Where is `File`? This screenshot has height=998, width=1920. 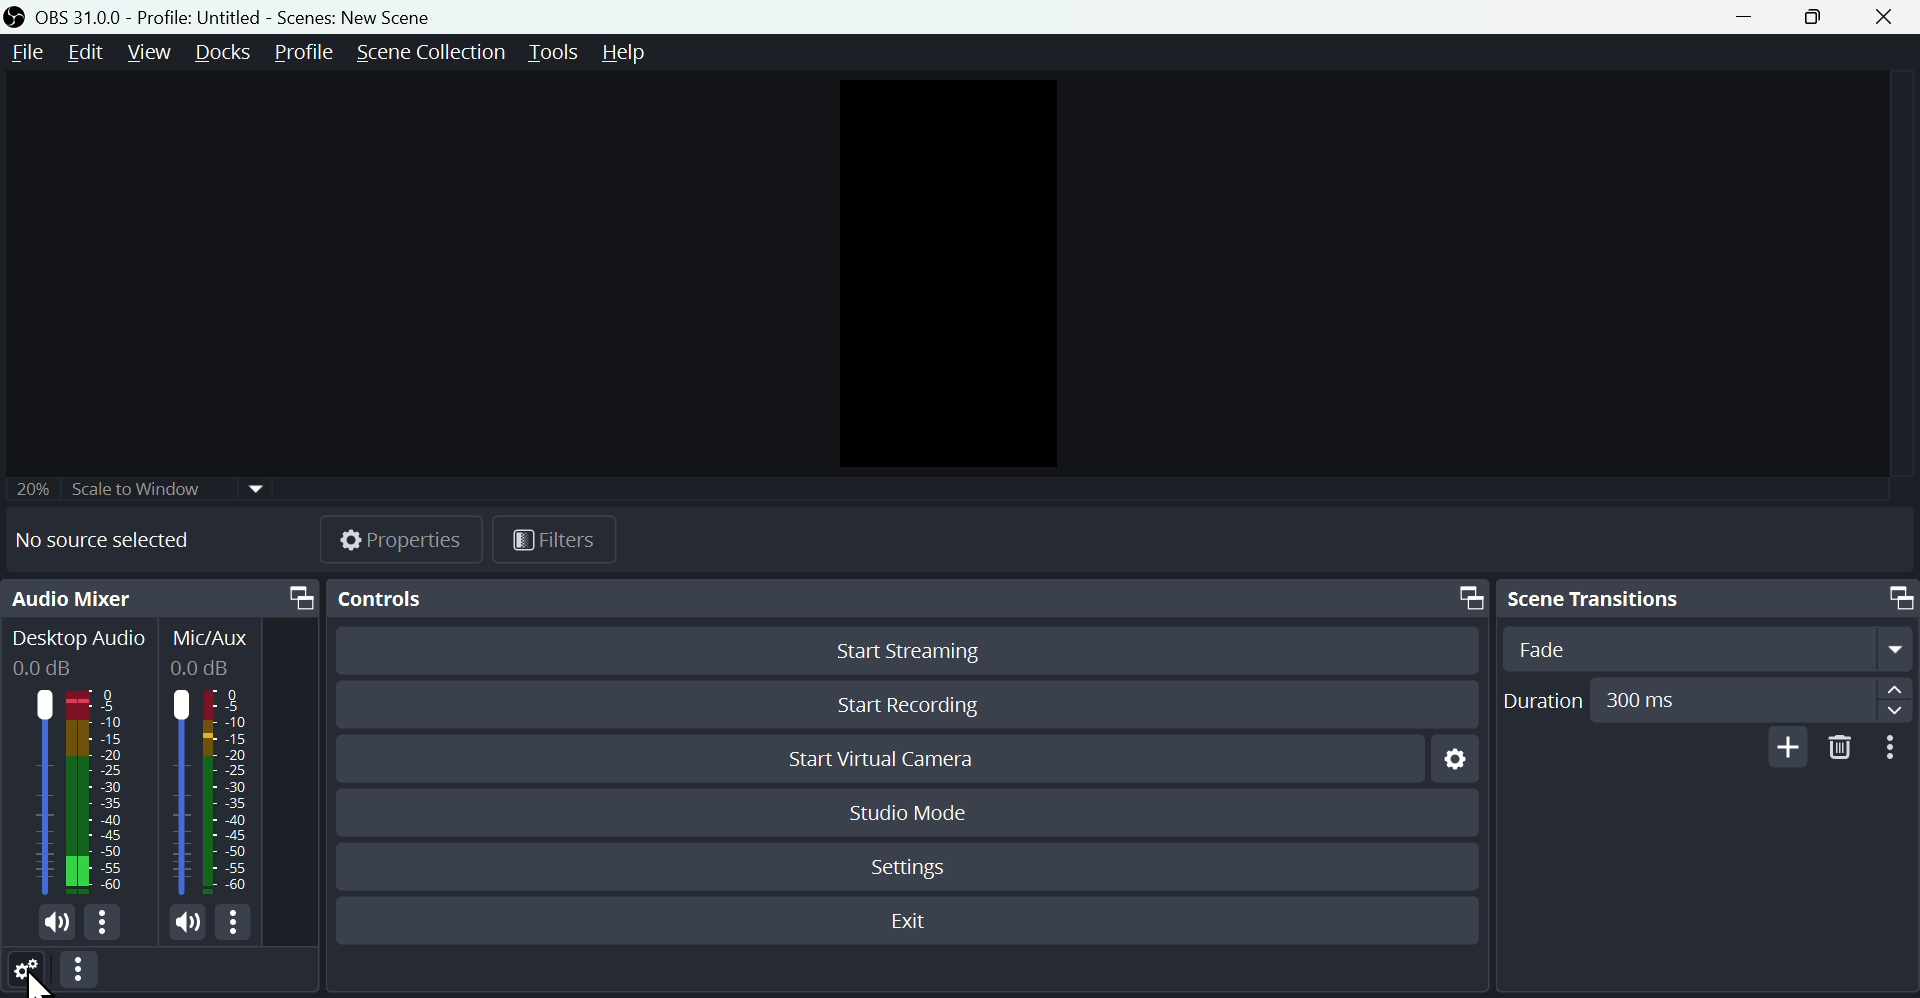 File is located at coordinates (25, 53).